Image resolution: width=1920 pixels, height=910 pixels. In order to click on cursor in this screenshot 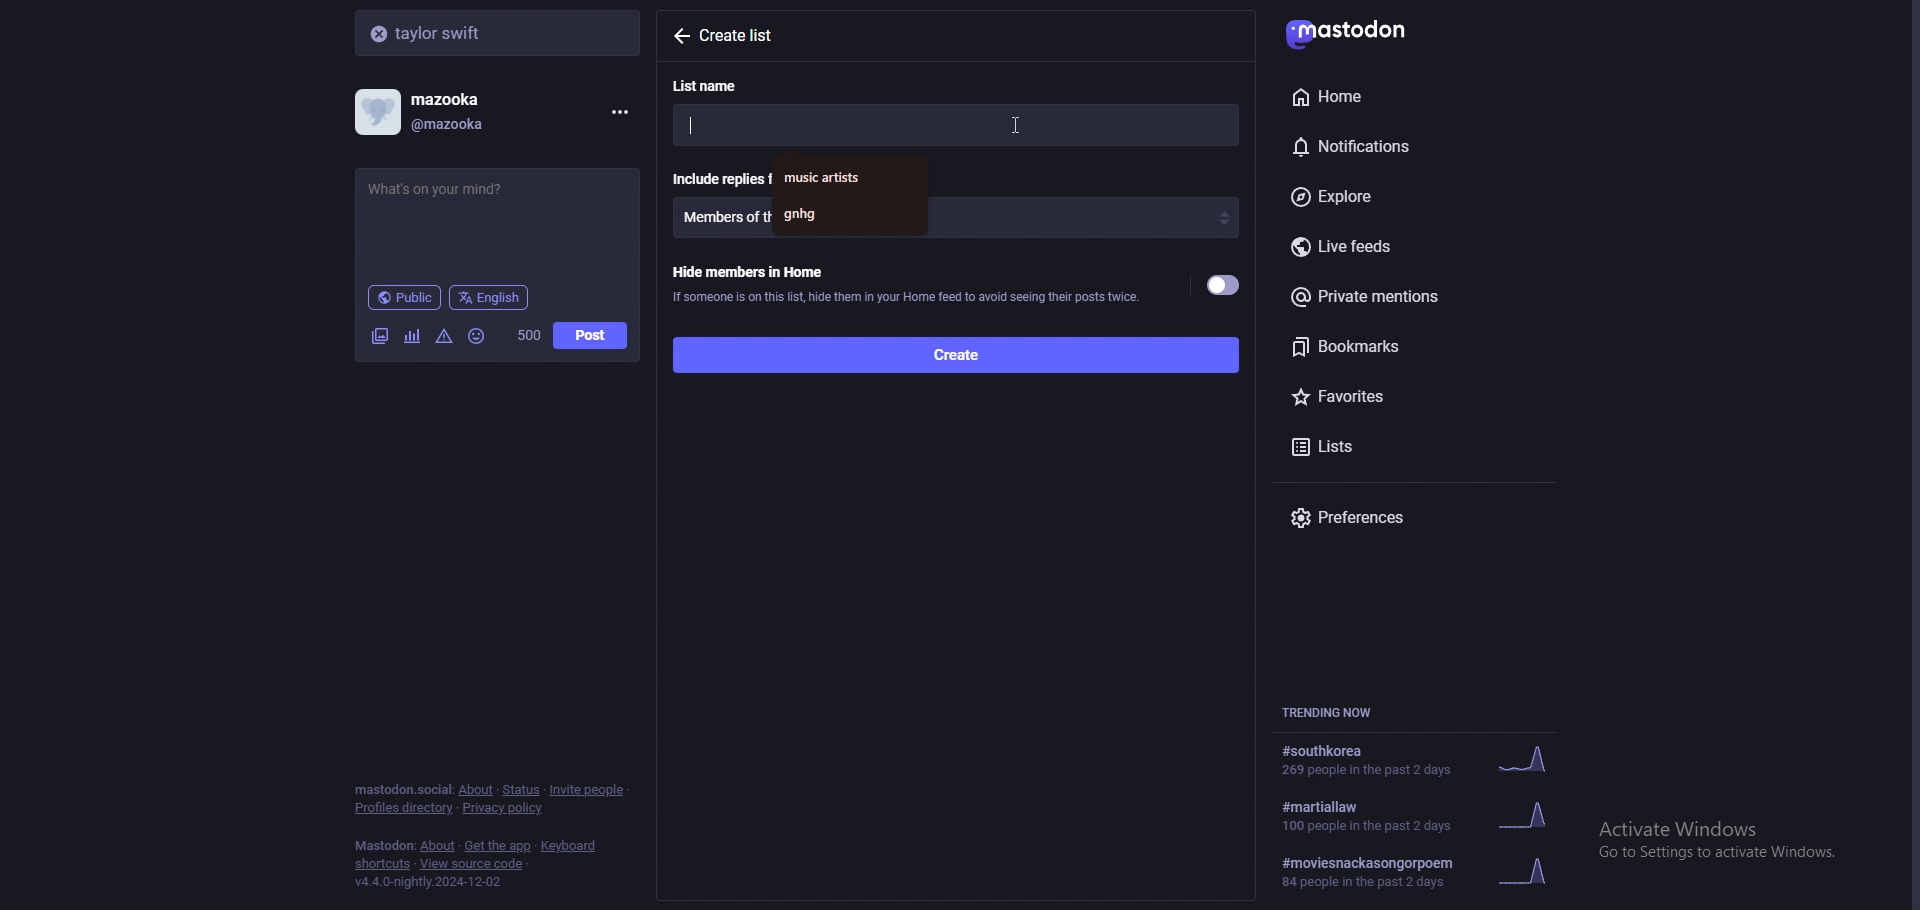, I will do `click(1016, 125)`.